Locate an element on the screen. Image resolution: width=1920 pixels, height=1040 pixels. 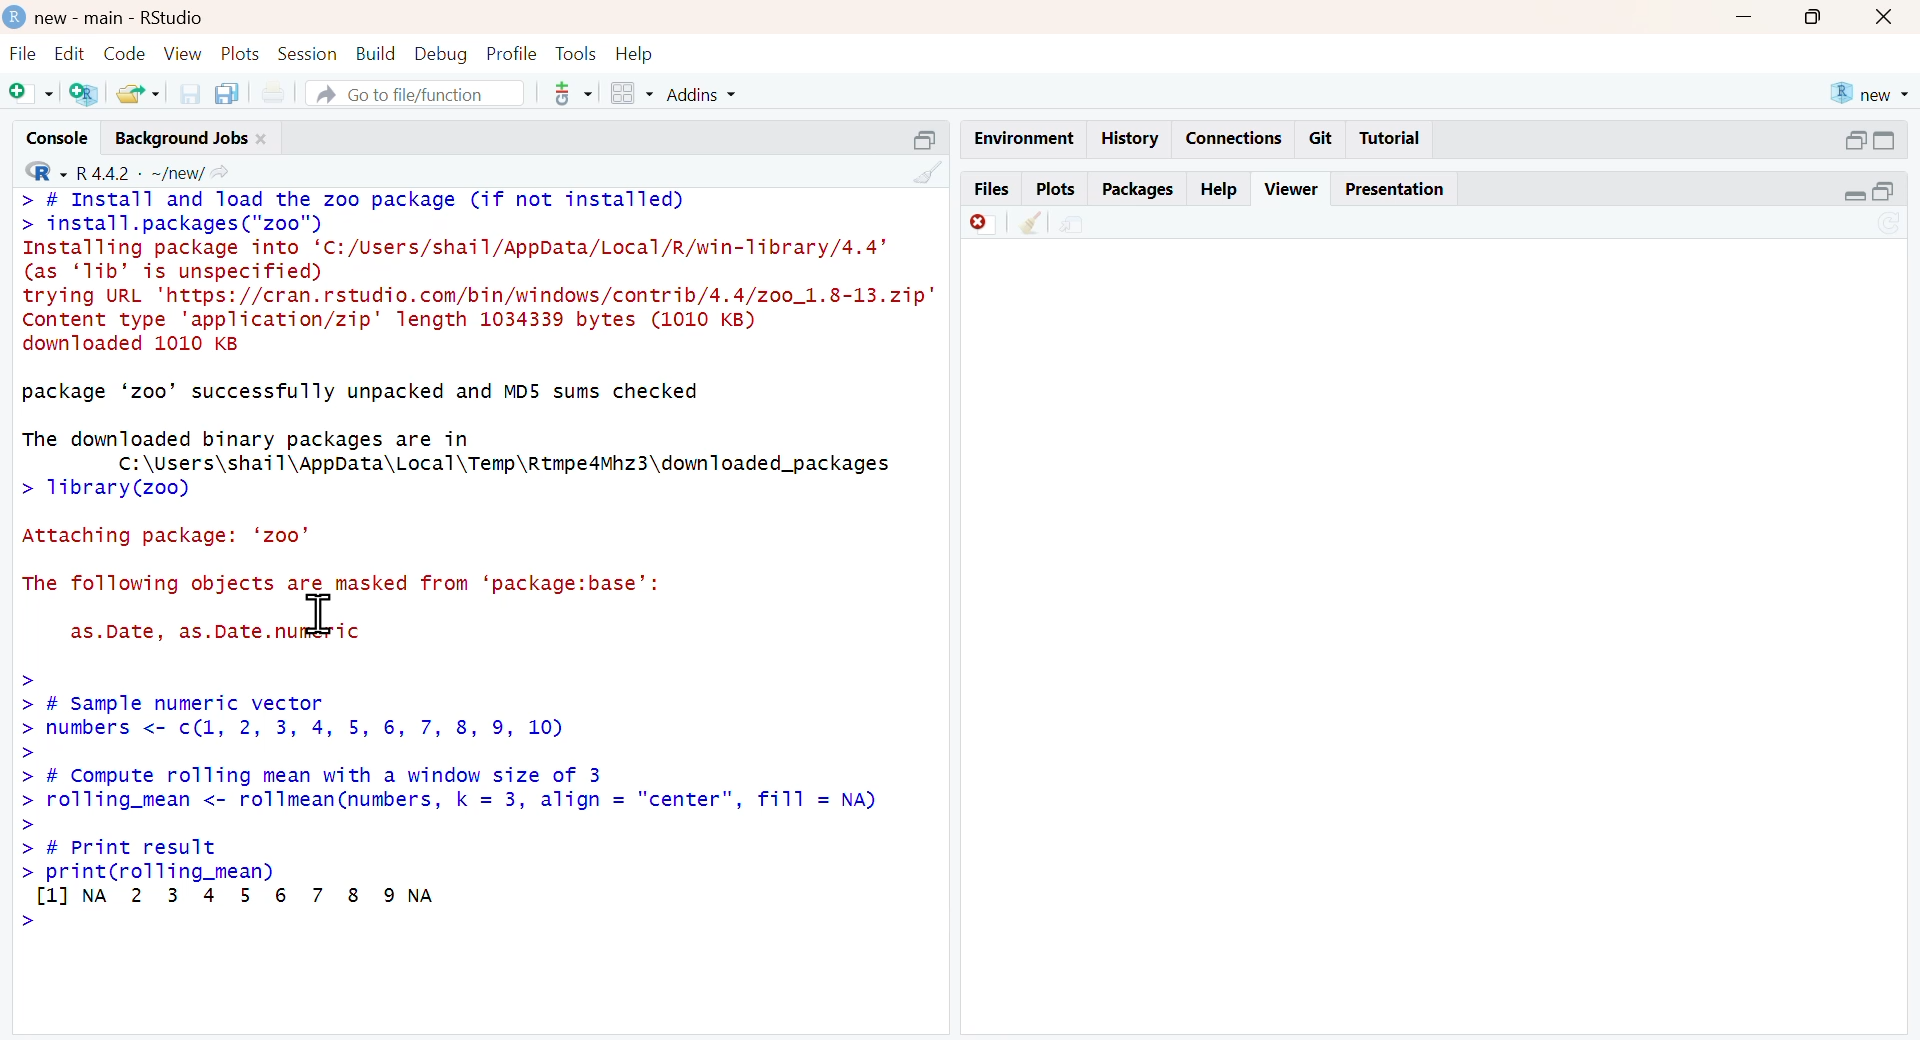
>
> # Sample numeric vector
> numbers <- c(1, 2, 3, 4, 5, 6, 7, 8, 9, 10)
>
> # Compute rolling mean with a window size of 3
> rolling_mean <- rollmean(numbers, k = 3, align = "center", fill = NA)
>
> # Print result
> print(rolling_mean)
[LJNA 2 3 4 5 6 7 8 9NA
> is located at coordinates (450, 800).